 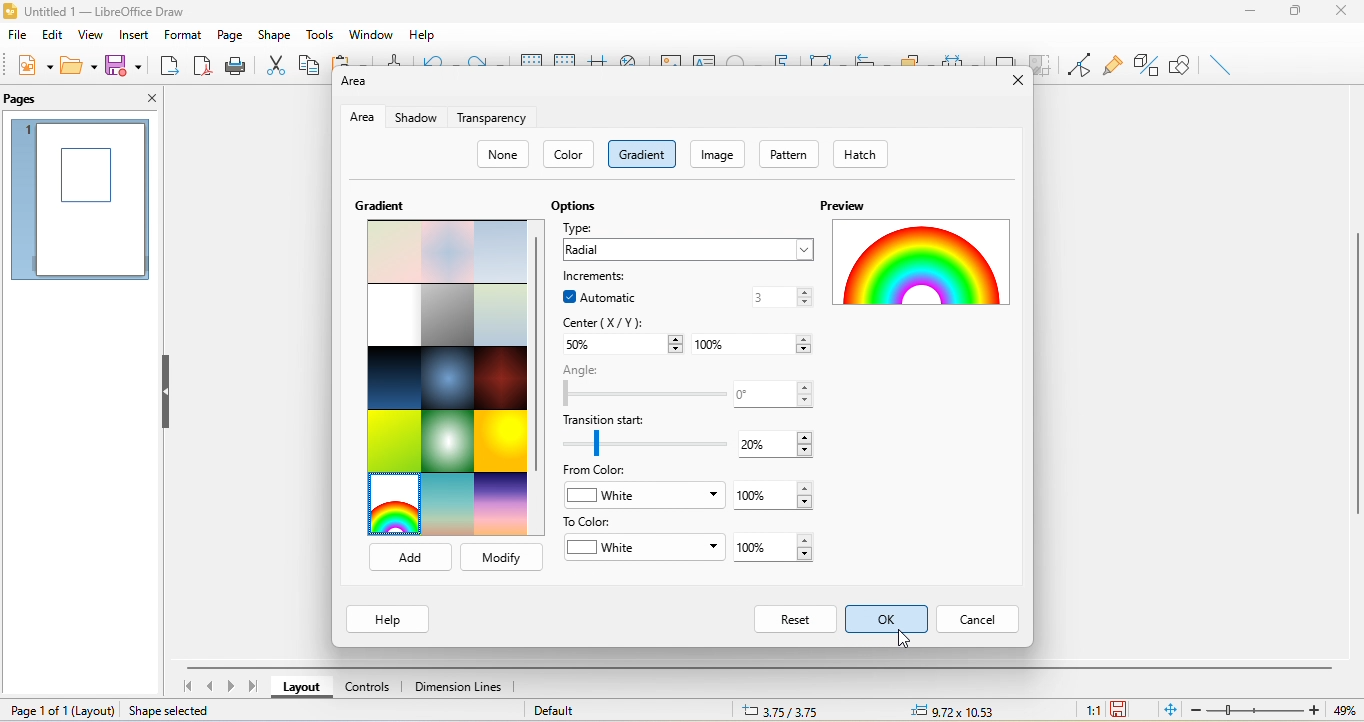 I want to click on blank with grey, so click(x=393, y=316).